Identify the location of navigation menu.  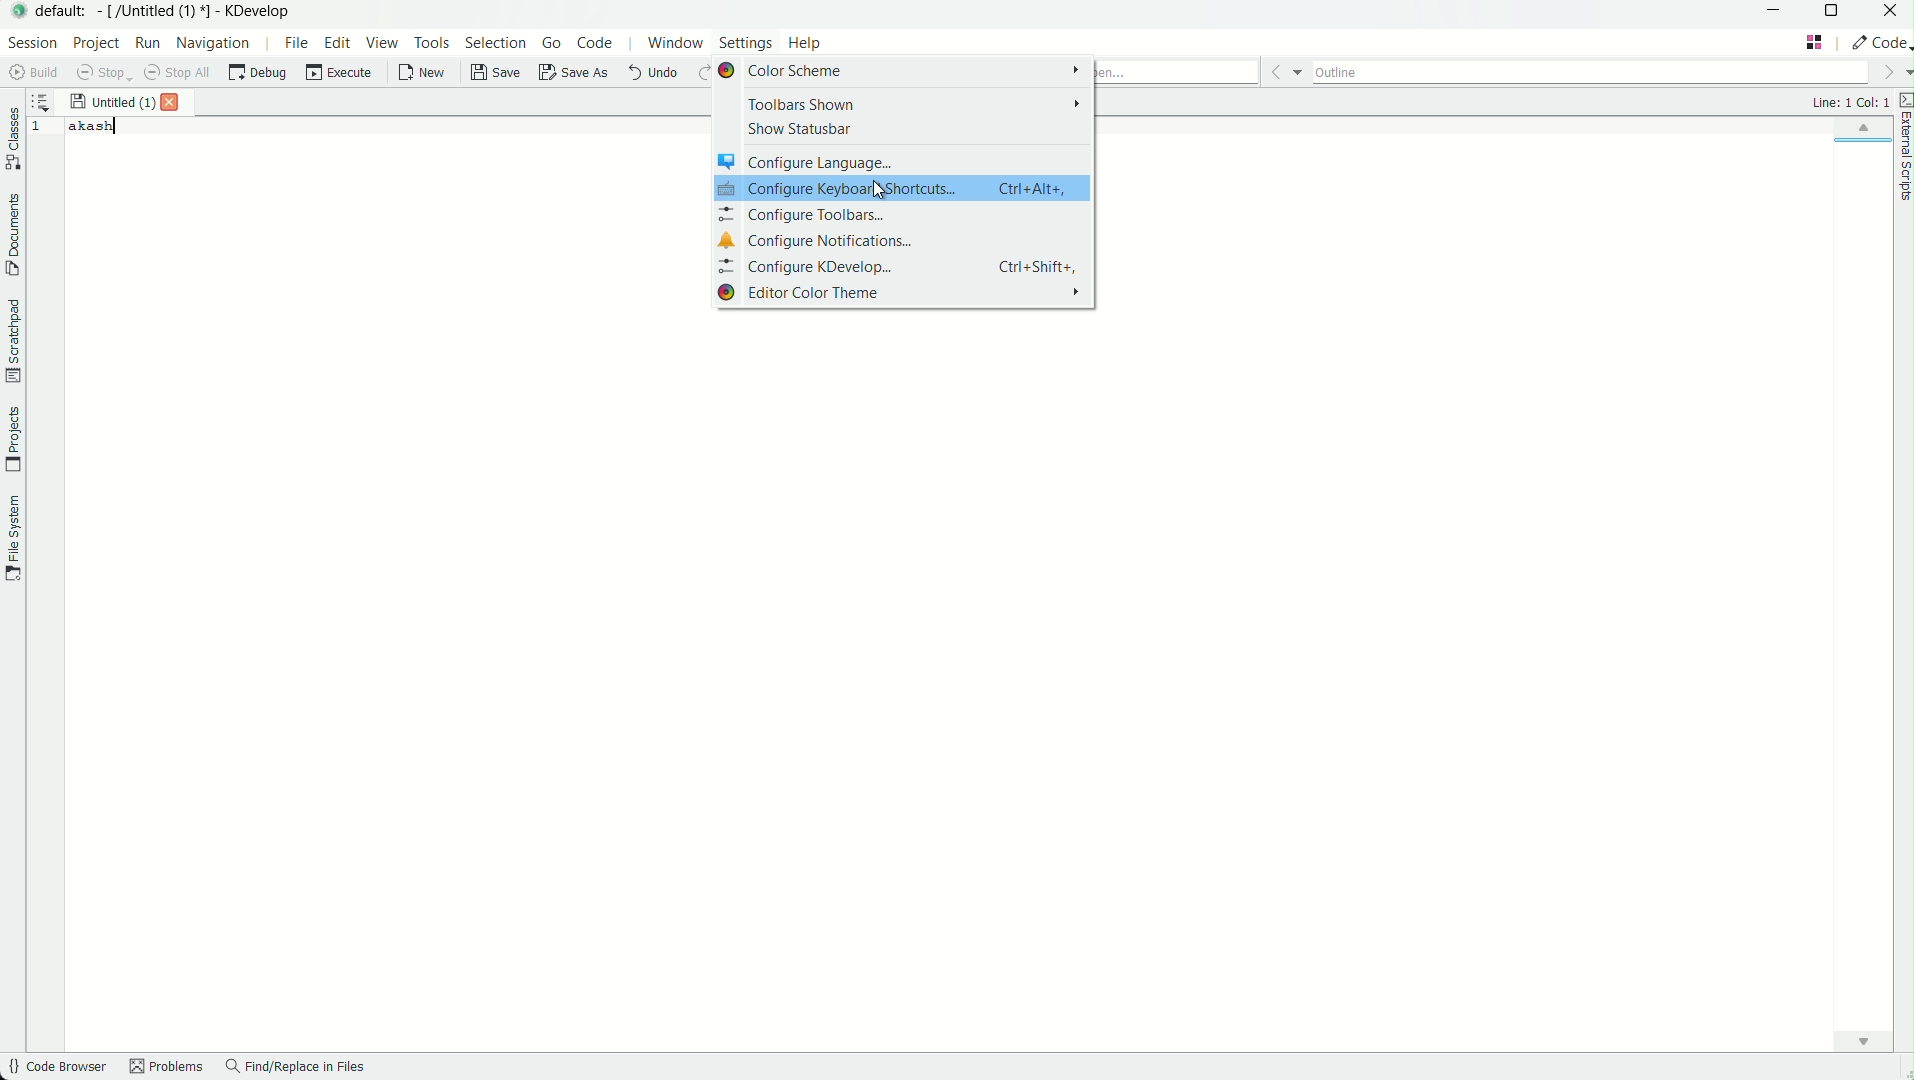
(214, 42).